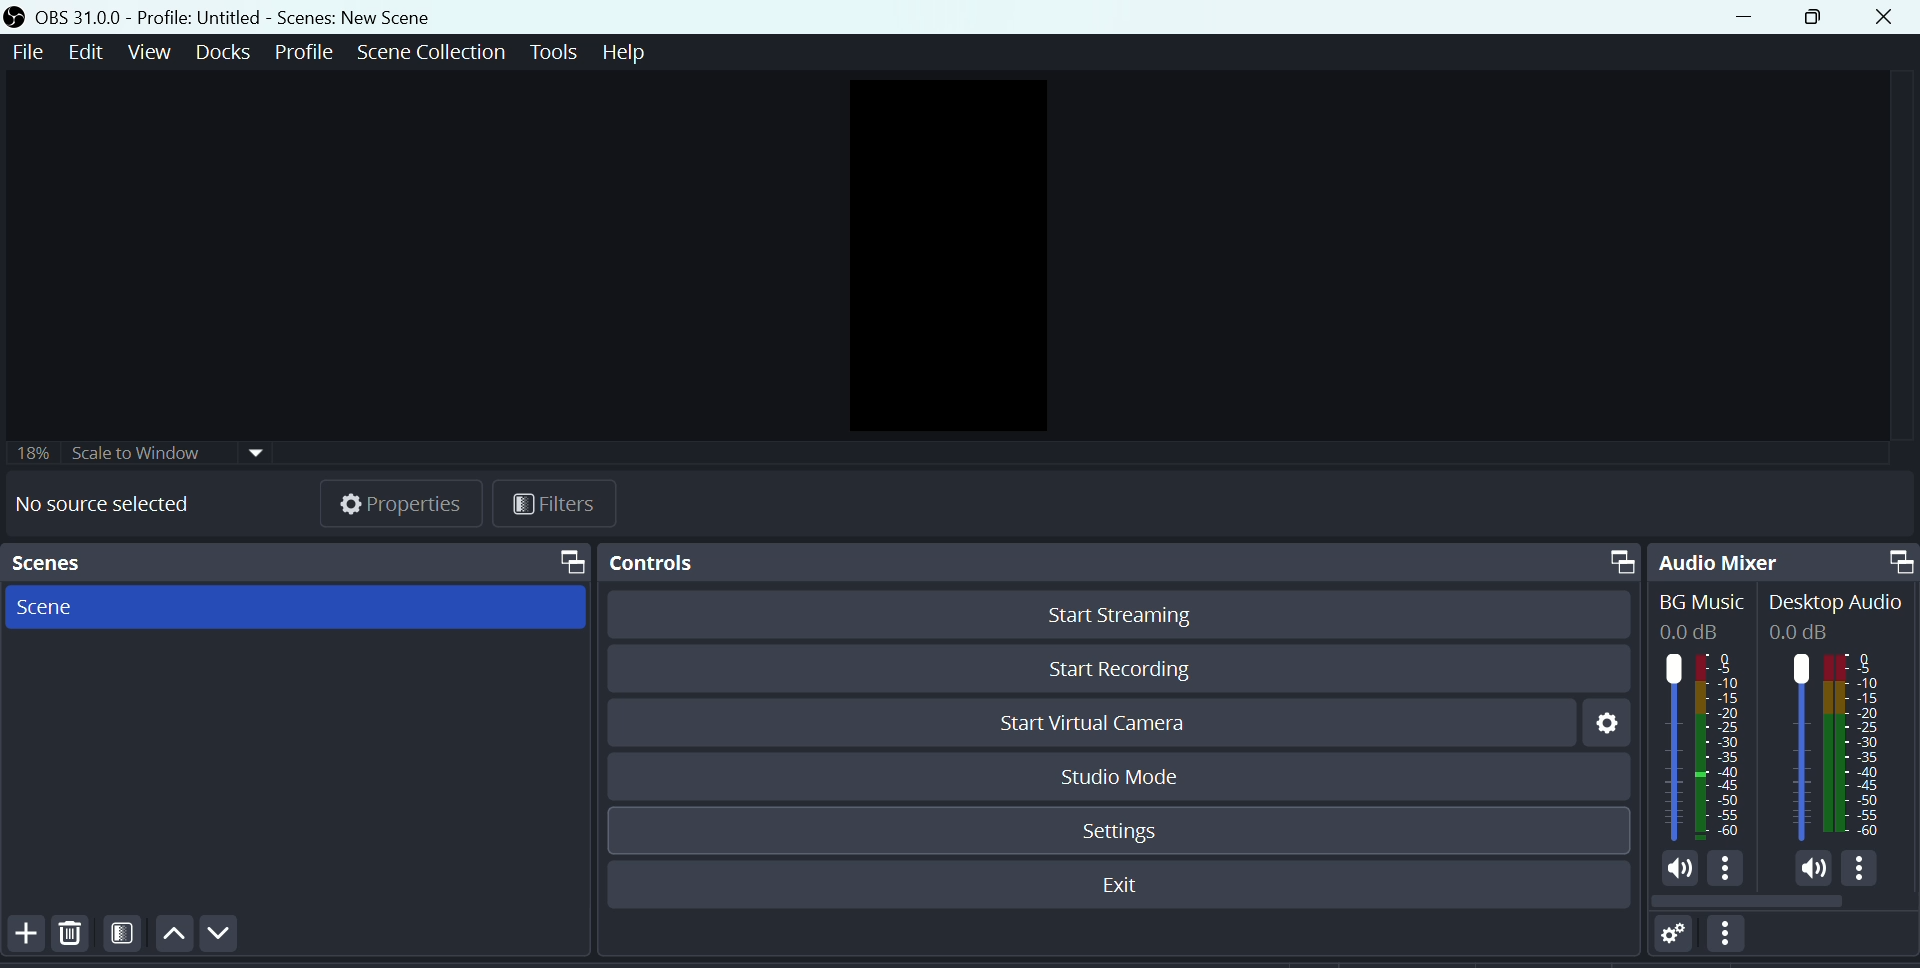 The width and height of the screenshot is (1920, 968). What do you see at coordinates (1784, 558) in the screenshot?
I see `Audio mixer` at bounding box center [1784, 558].